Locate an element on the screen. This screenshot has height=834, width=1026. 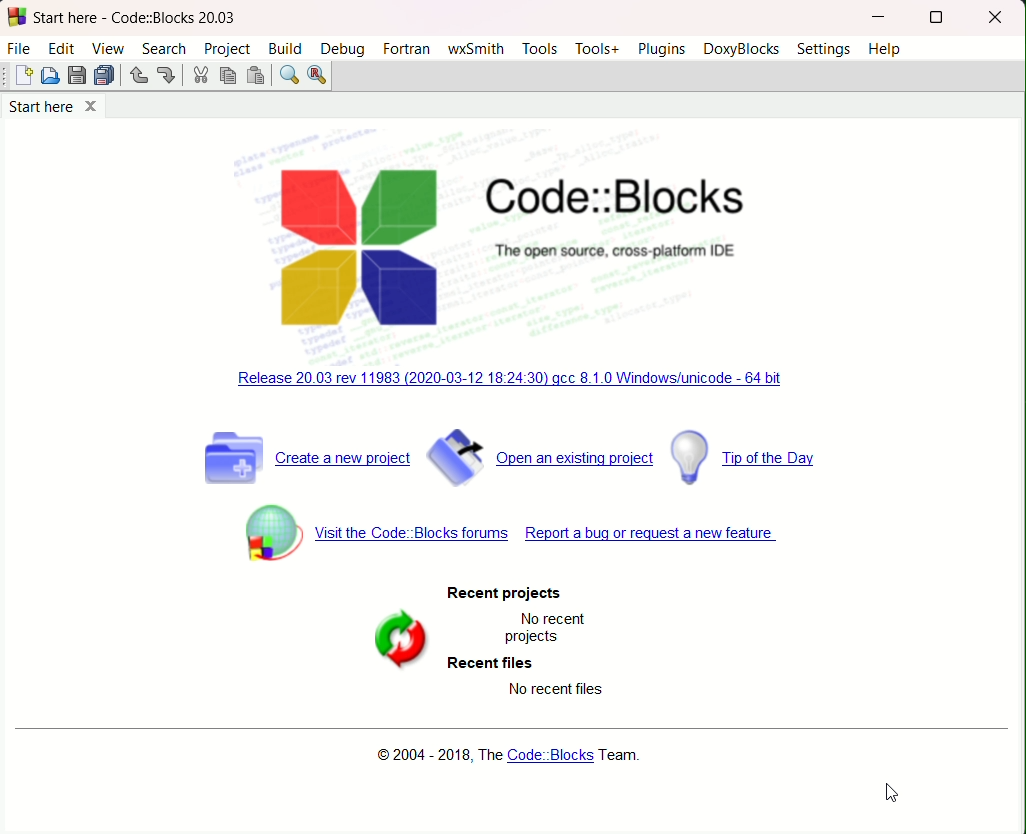
edit is located at coordinates (60, 47).